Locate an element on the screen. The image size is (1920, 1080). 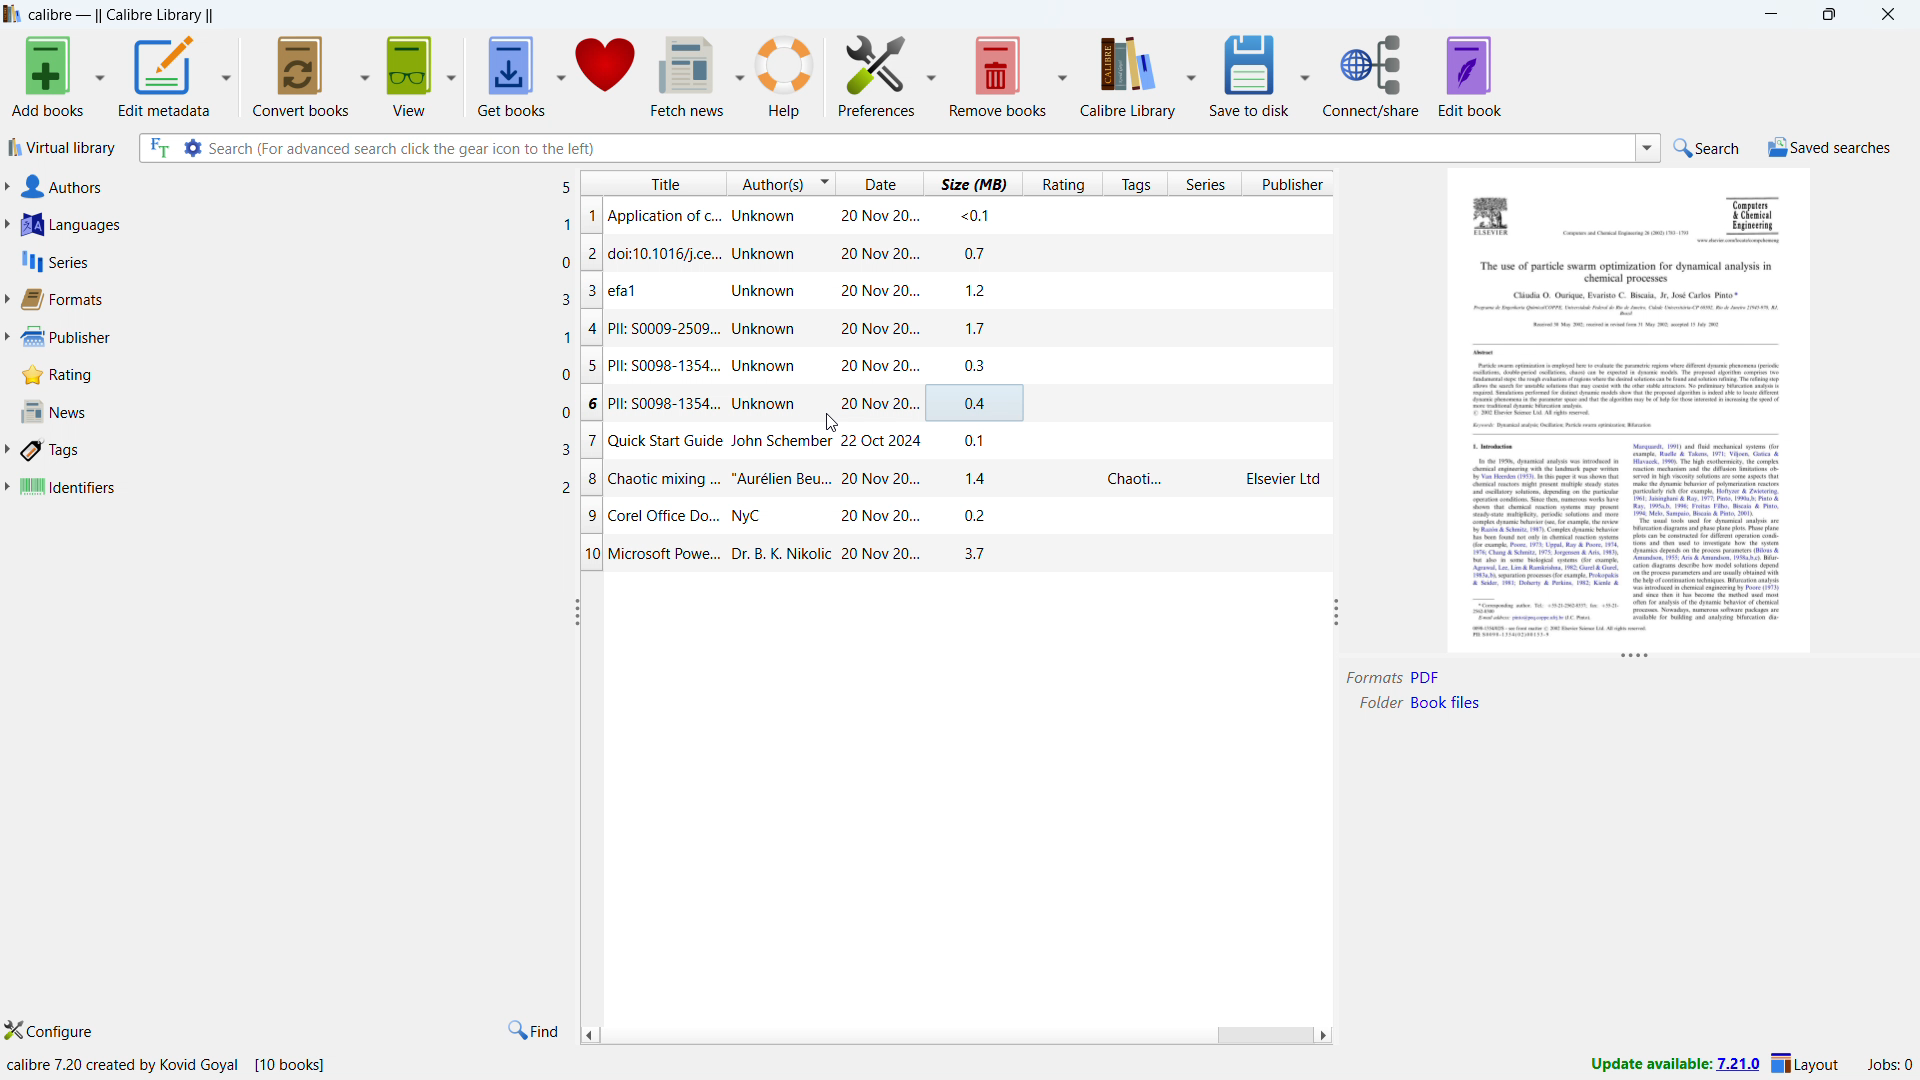
save to disk options is located at coordinates (1305, 74).